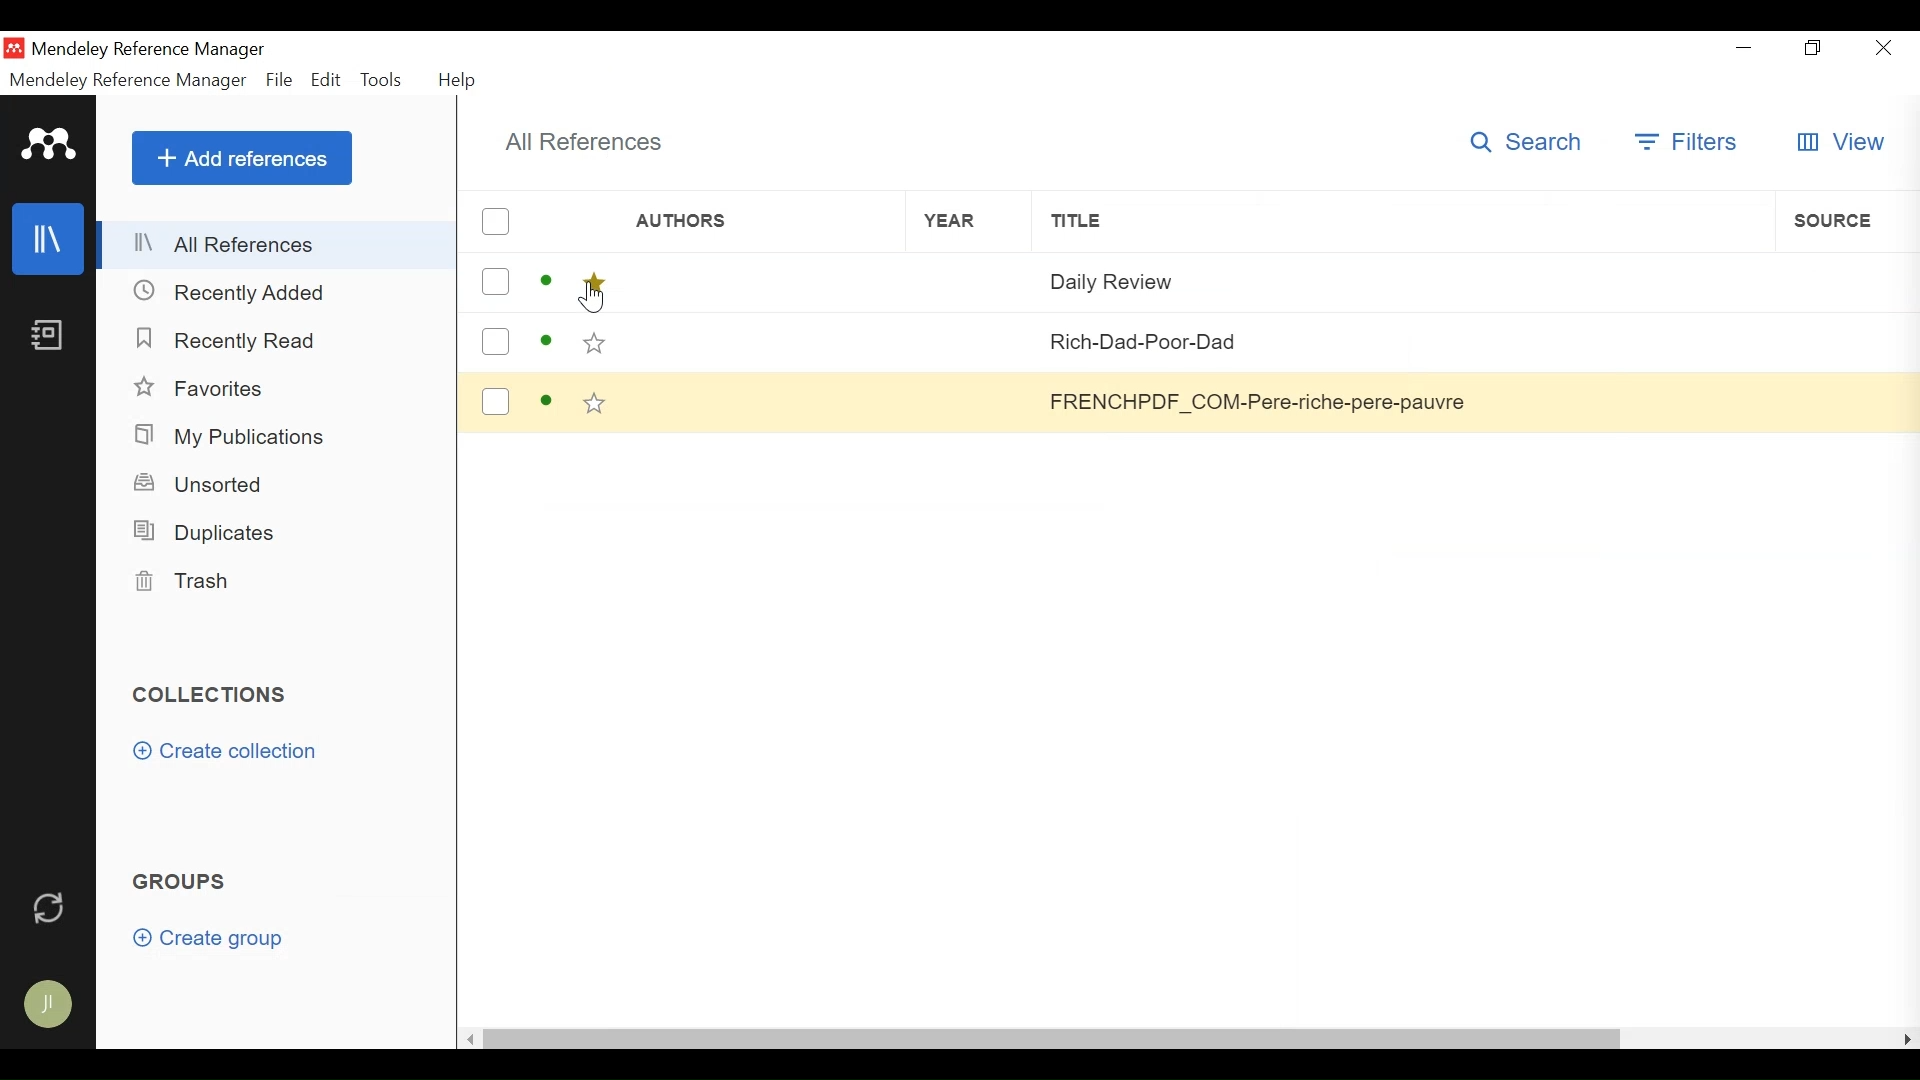  What do you see at coordinates (1258, 340) in the screenshot?
I see `Rich-Dad-Poor-Dad` at bounding box center [1258, 340].